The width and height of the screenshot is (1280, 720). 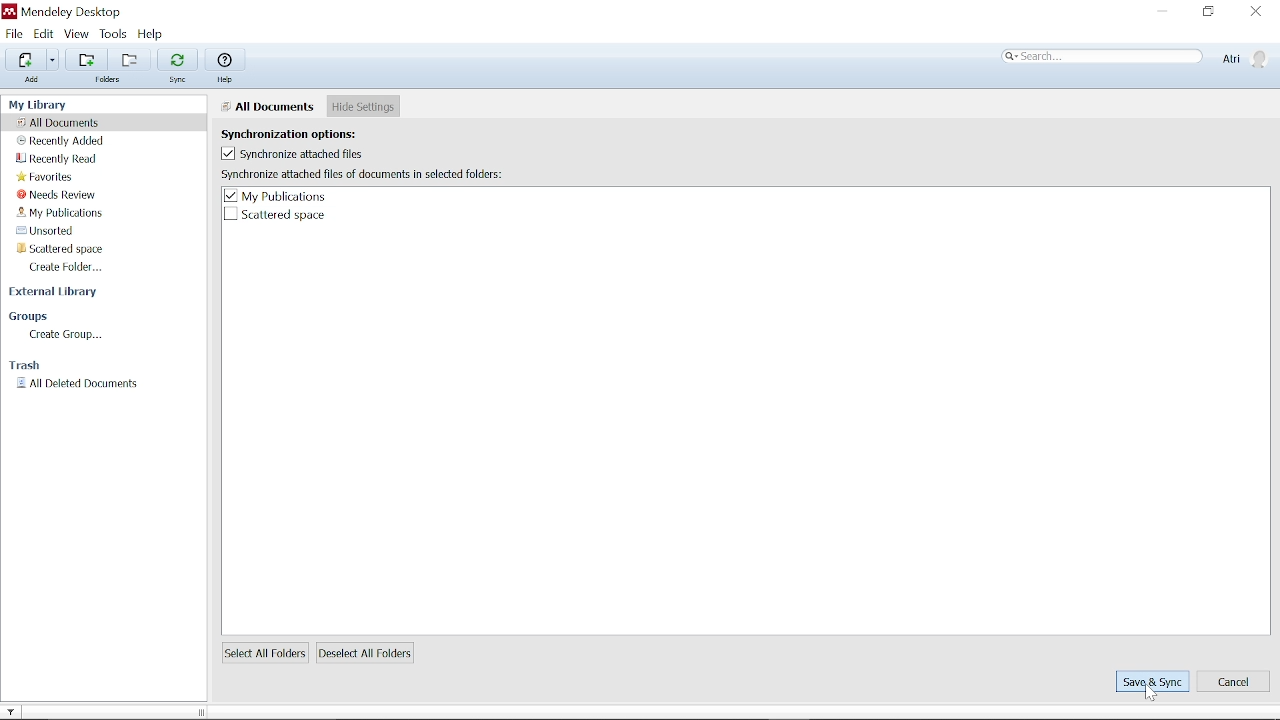 What do you see at coordinates (14, 34) in the screenshot?
I see `File` at bounding box center [14, 34].